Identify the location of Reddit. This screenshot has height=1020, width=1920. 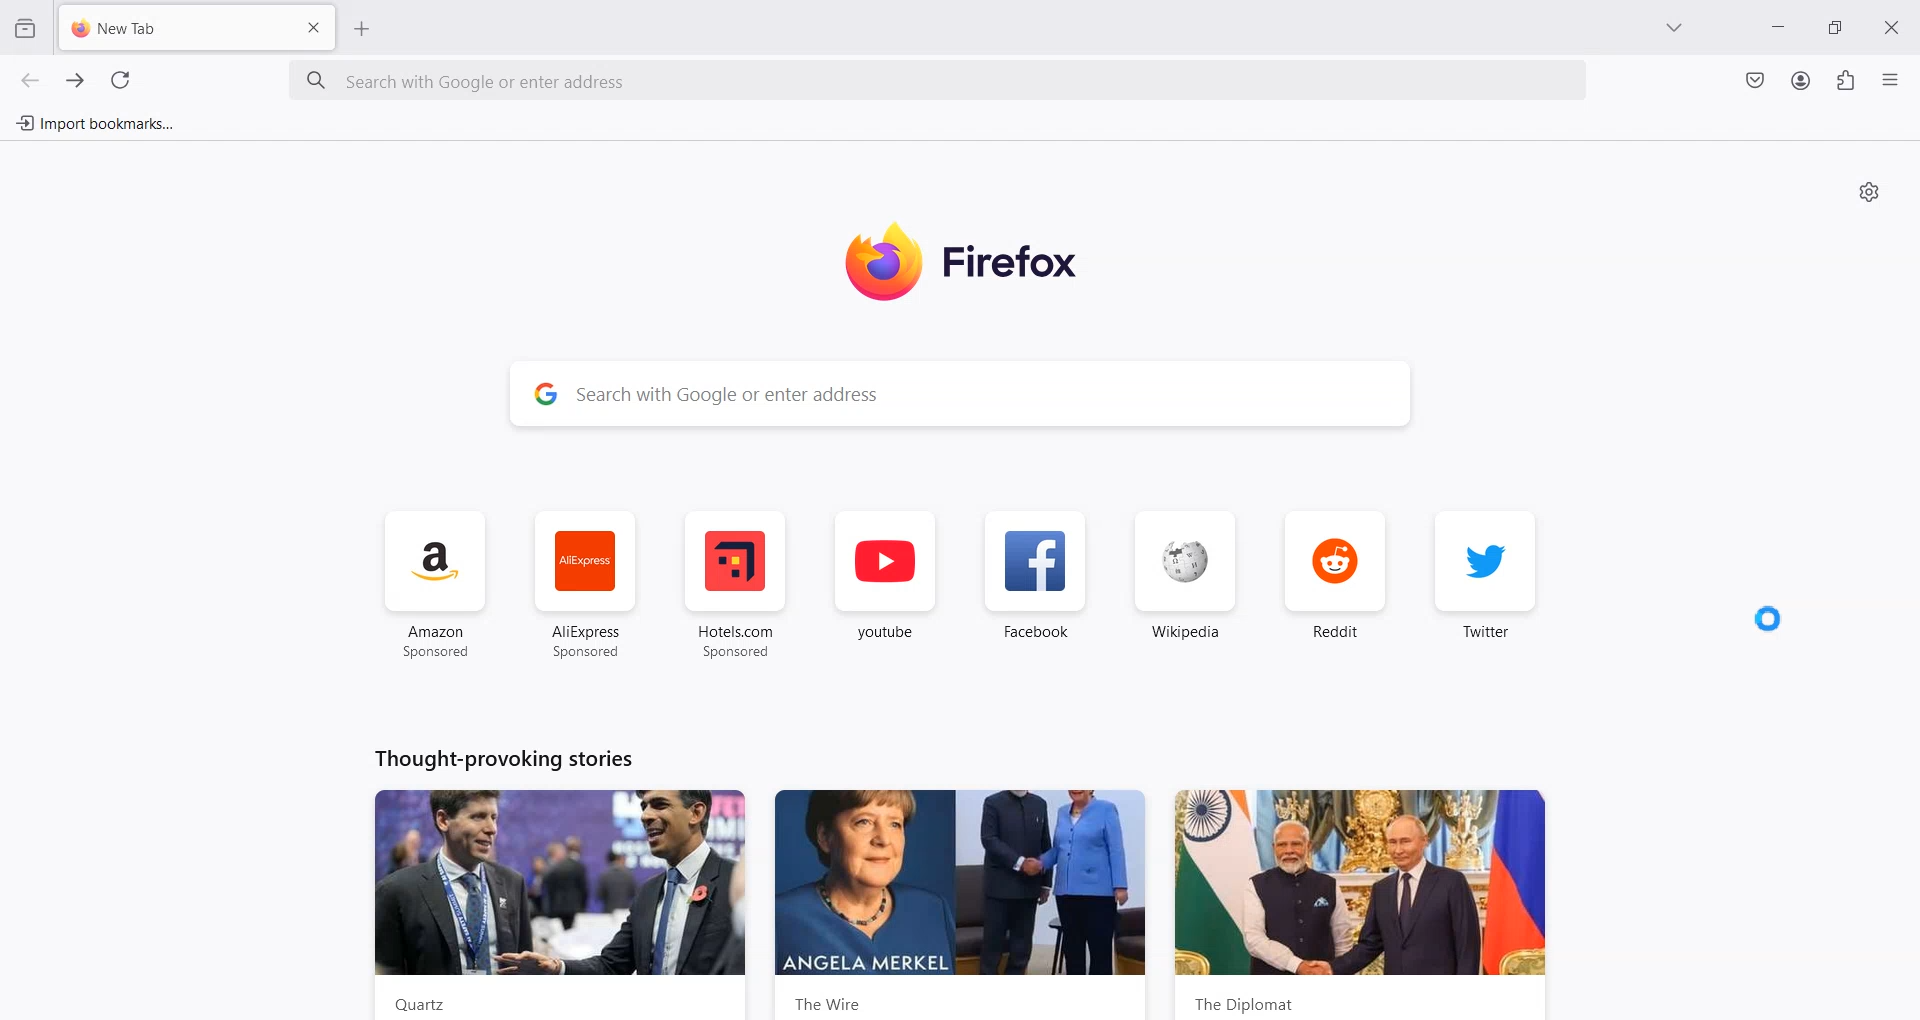
(1335, 581).